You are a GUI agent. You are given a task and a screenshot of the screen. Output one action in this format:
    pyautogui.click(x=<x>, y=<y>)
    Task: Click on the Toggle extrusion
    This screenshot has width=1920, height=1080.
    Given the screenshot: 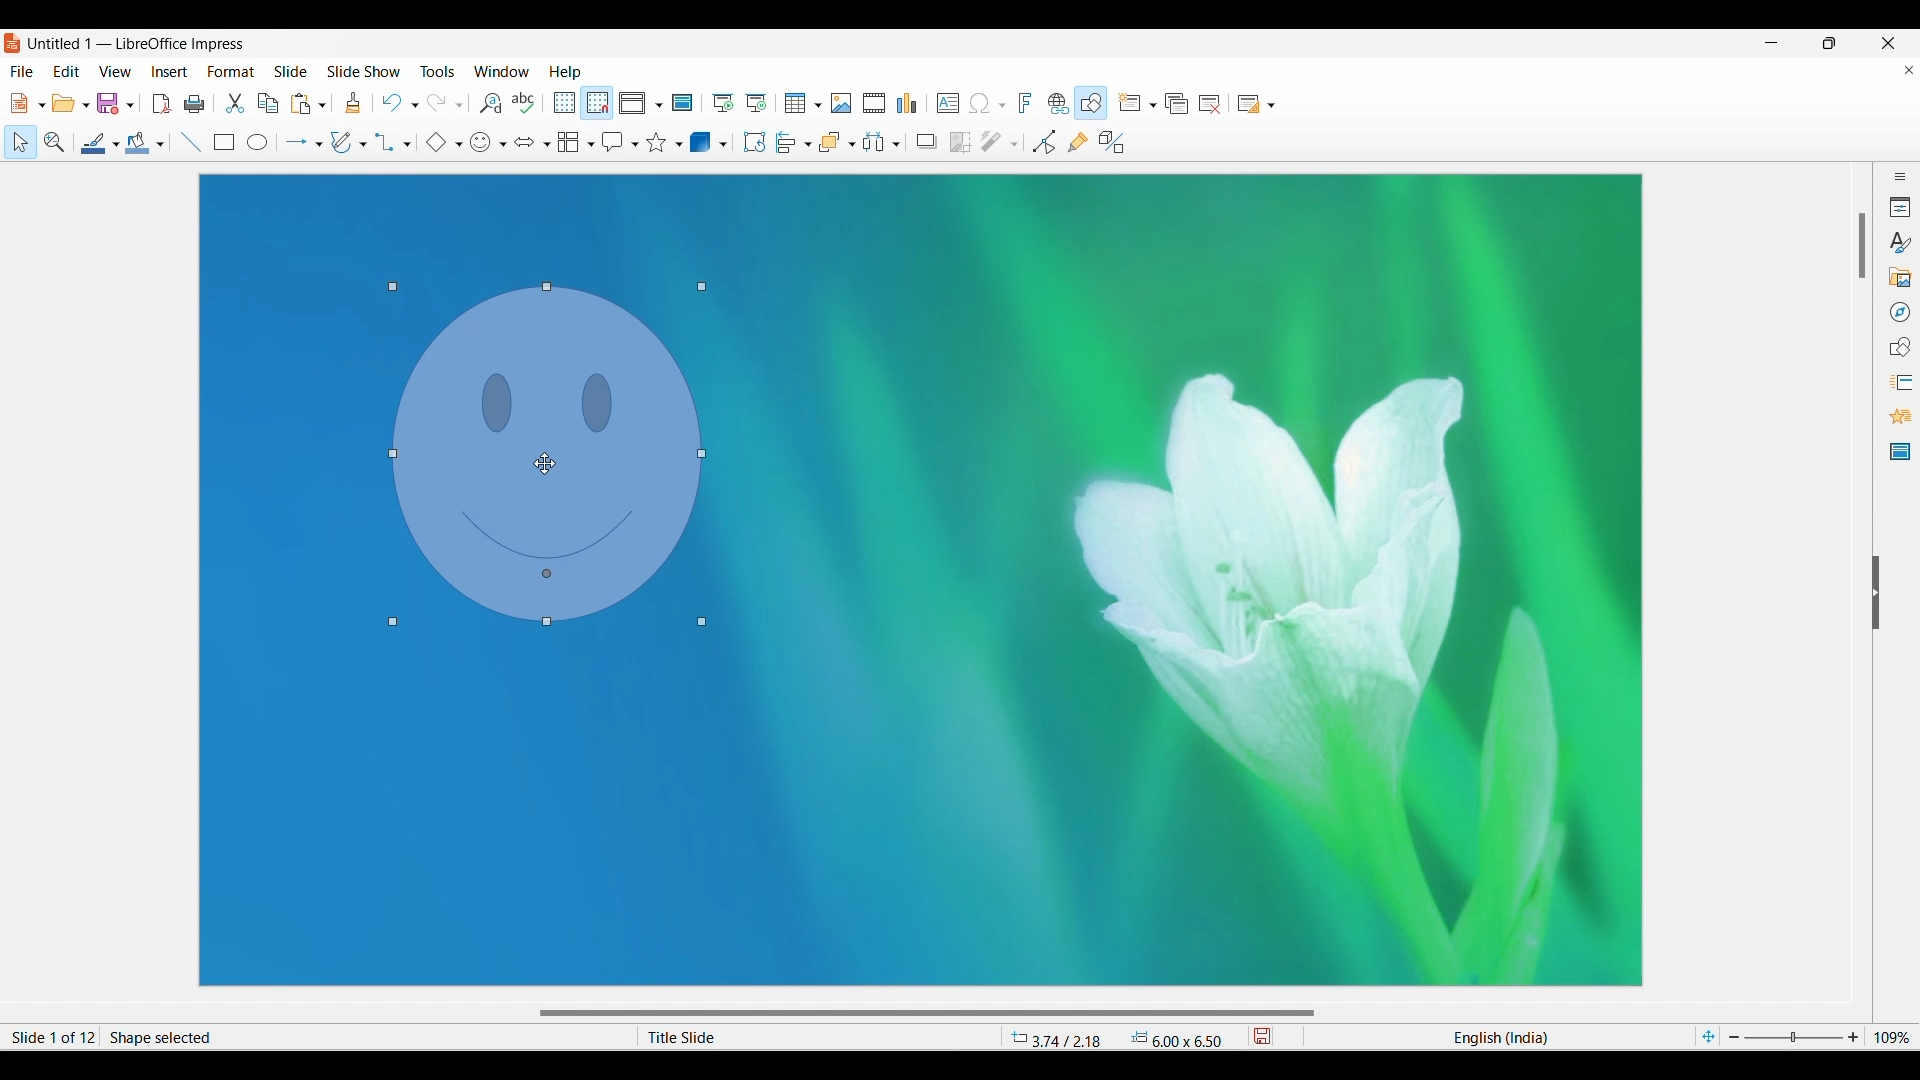 What is the action you would take?
    pyautogui.click(x=1113, y=142)
    